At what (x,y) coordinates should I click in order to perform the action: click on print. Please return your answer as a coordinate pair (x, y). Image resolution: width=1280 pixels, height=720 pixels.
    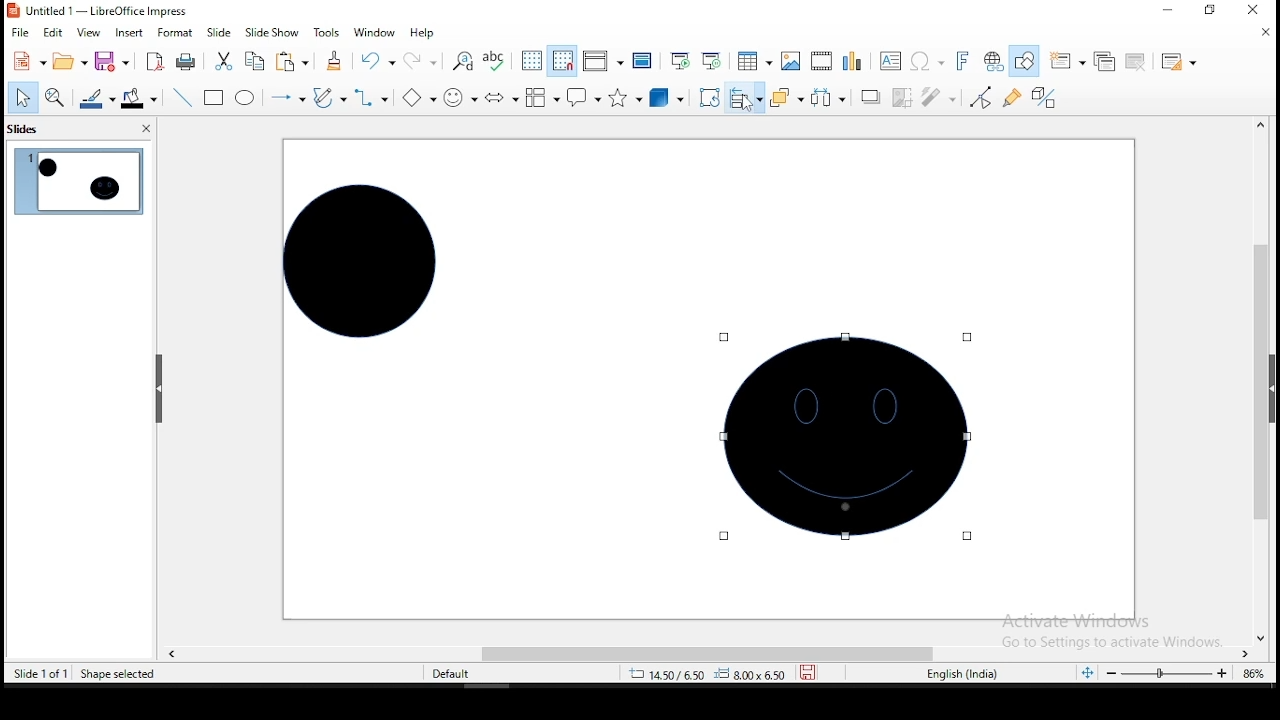
    Looking at the image, I should click on (186, 63).